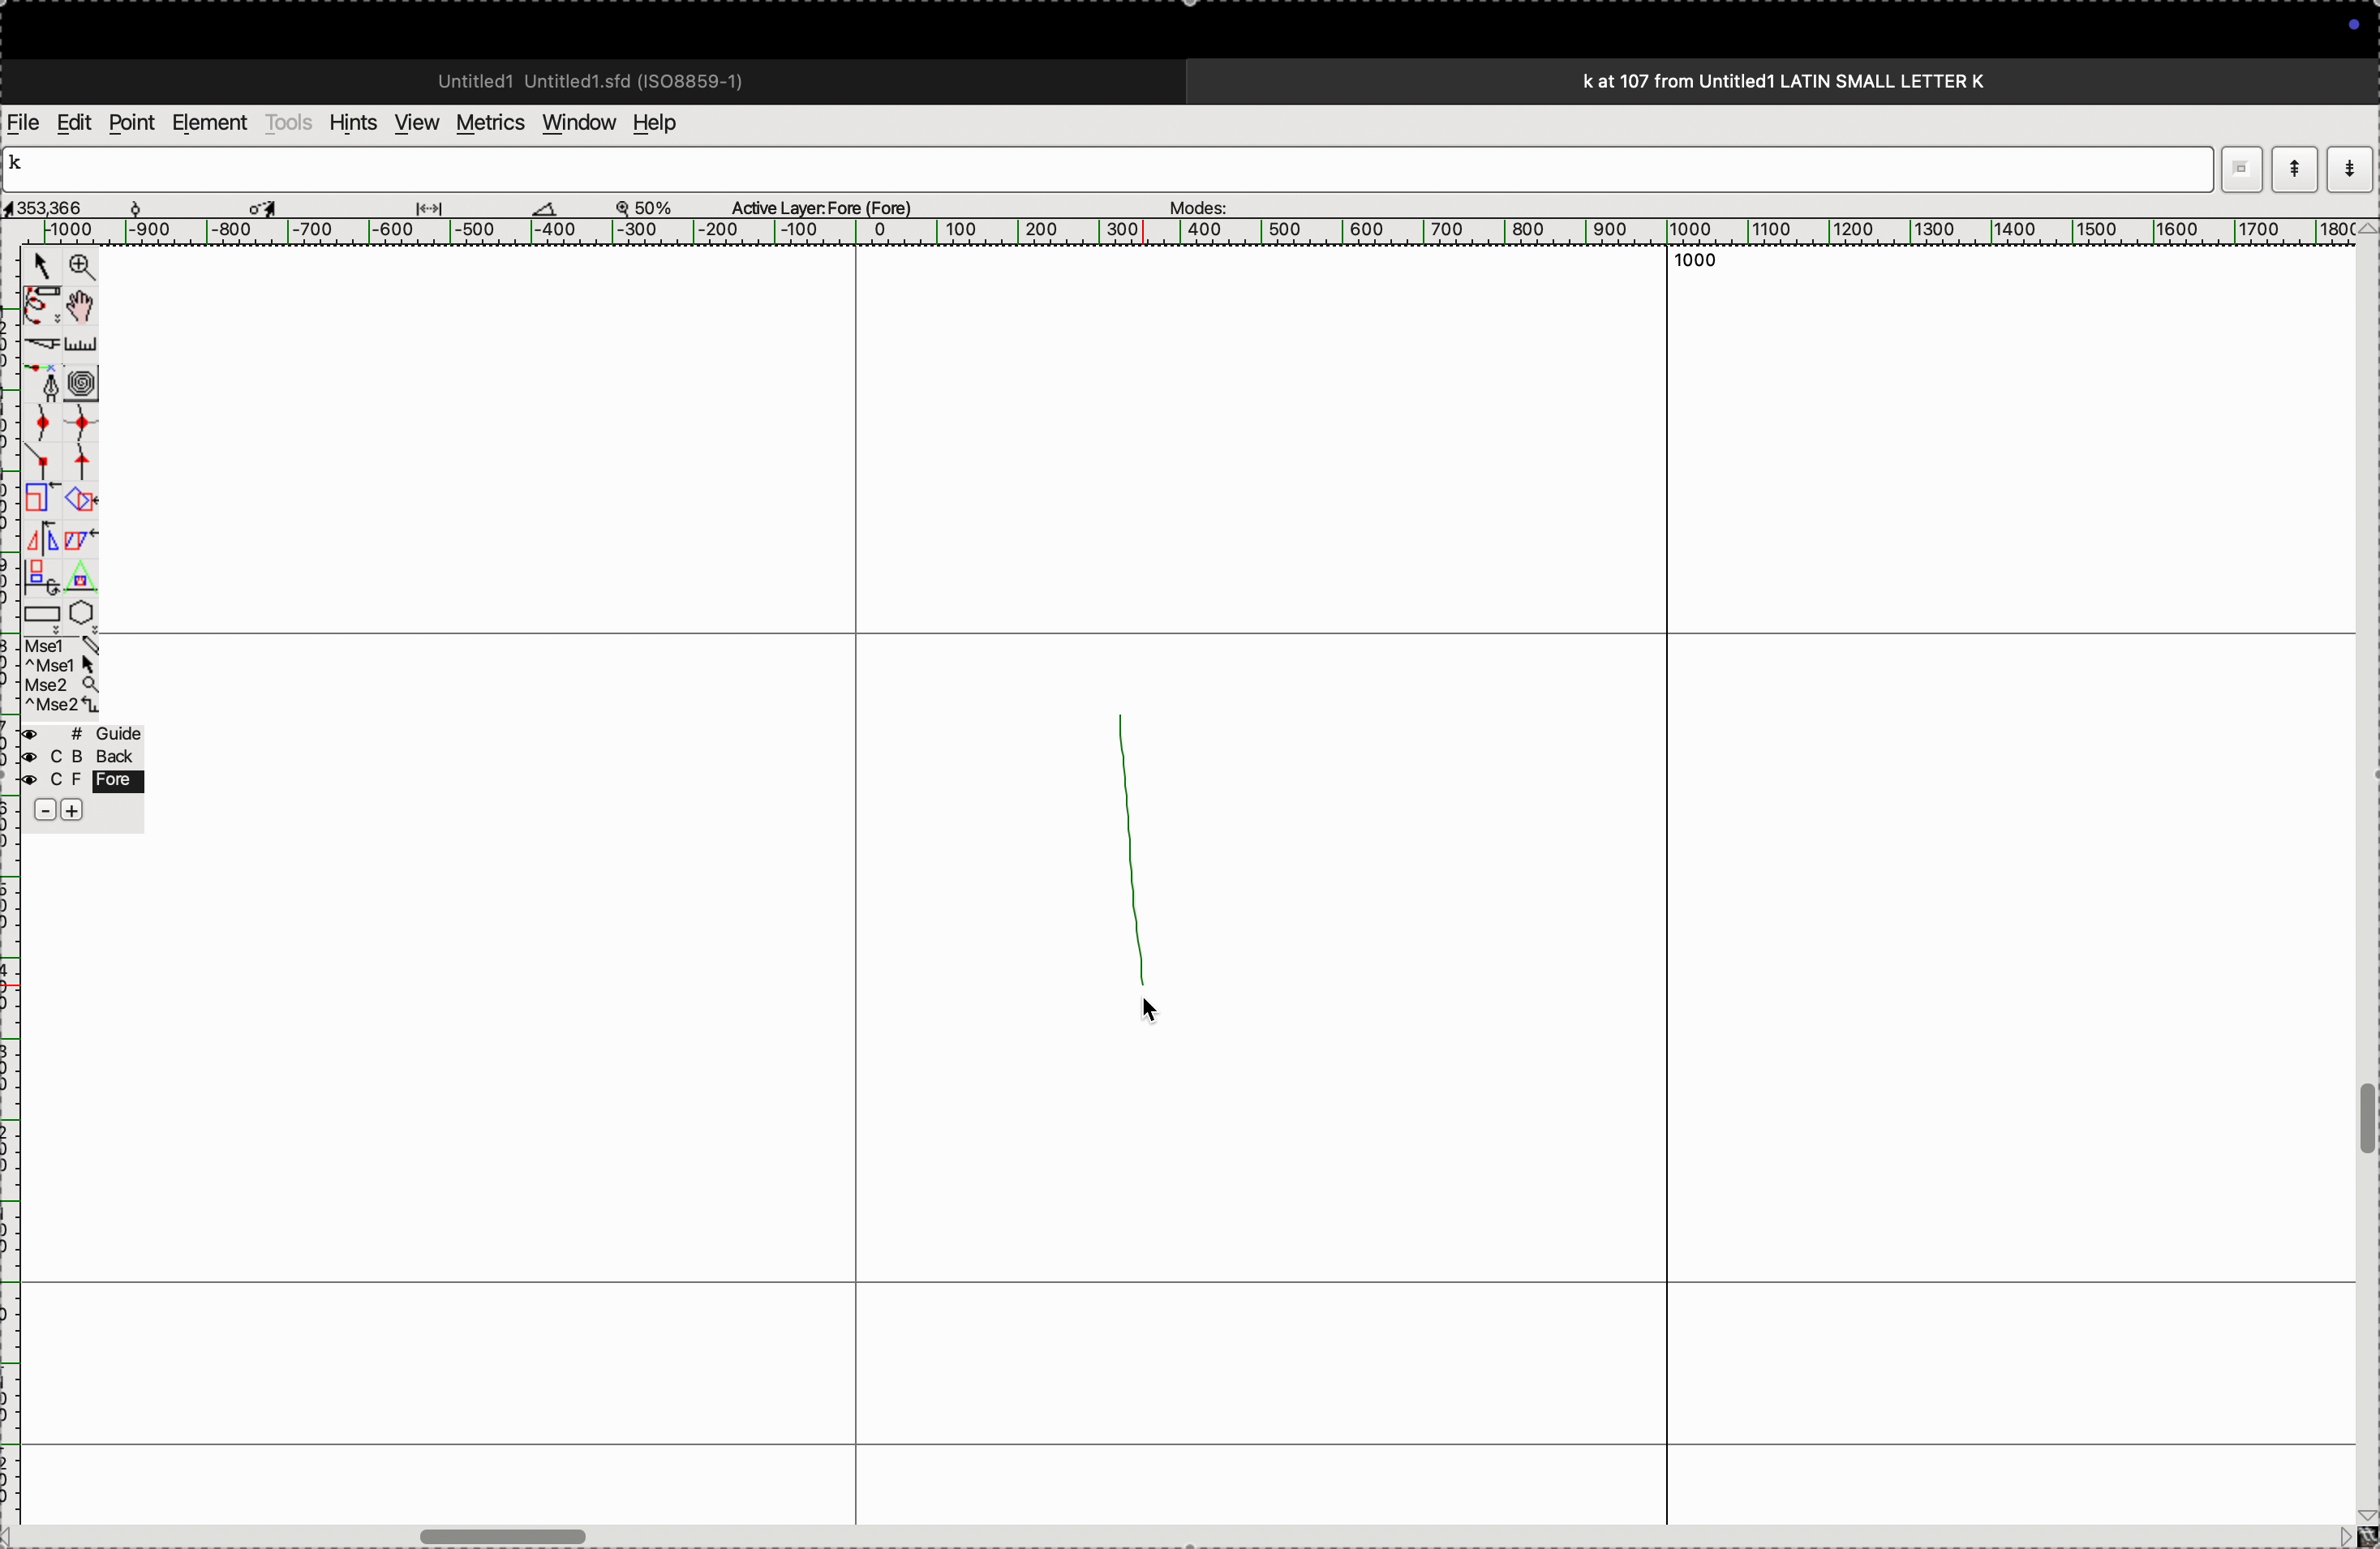 The width and height of the screenshot is (2380, 1549). Describe the element at coordinates (545, 207) in the screenshot. I see `cut` at that location.